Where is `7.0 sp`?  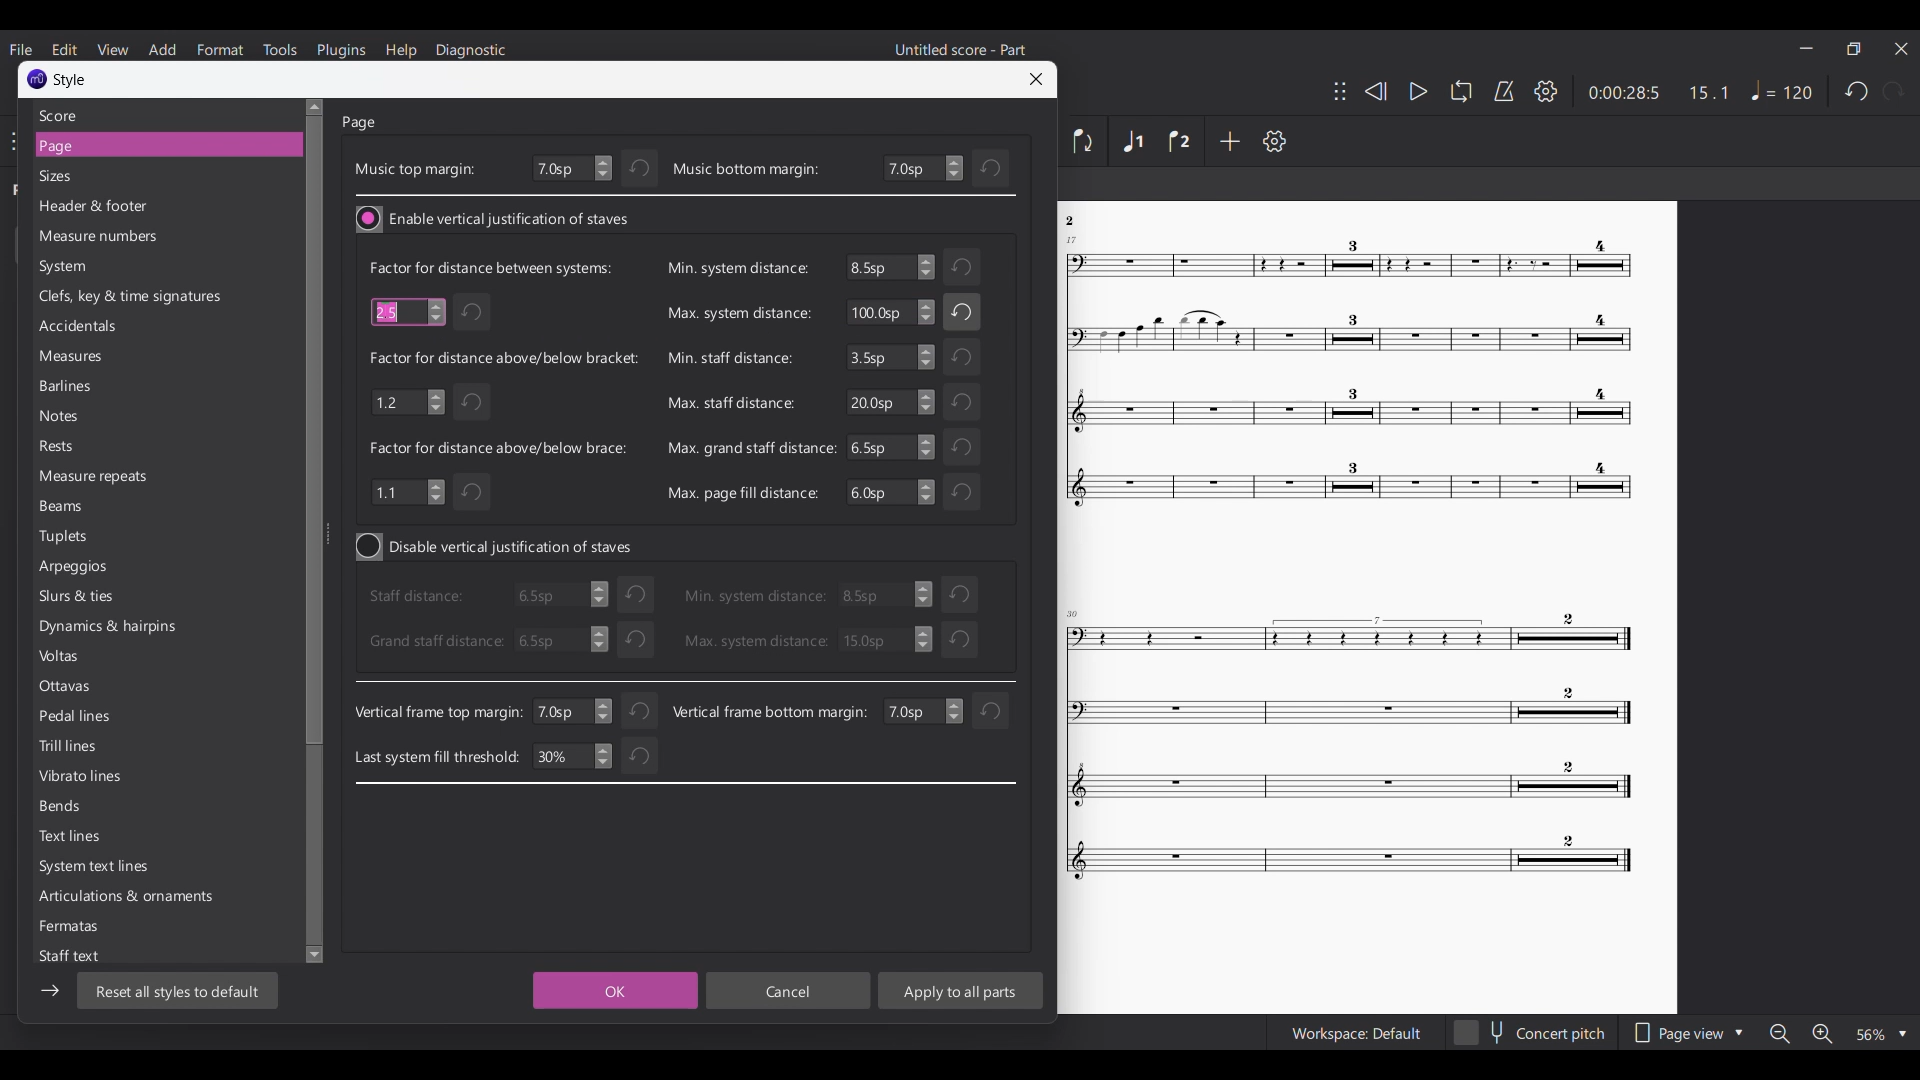 7.0 sp is located at coordinates (576, 711).